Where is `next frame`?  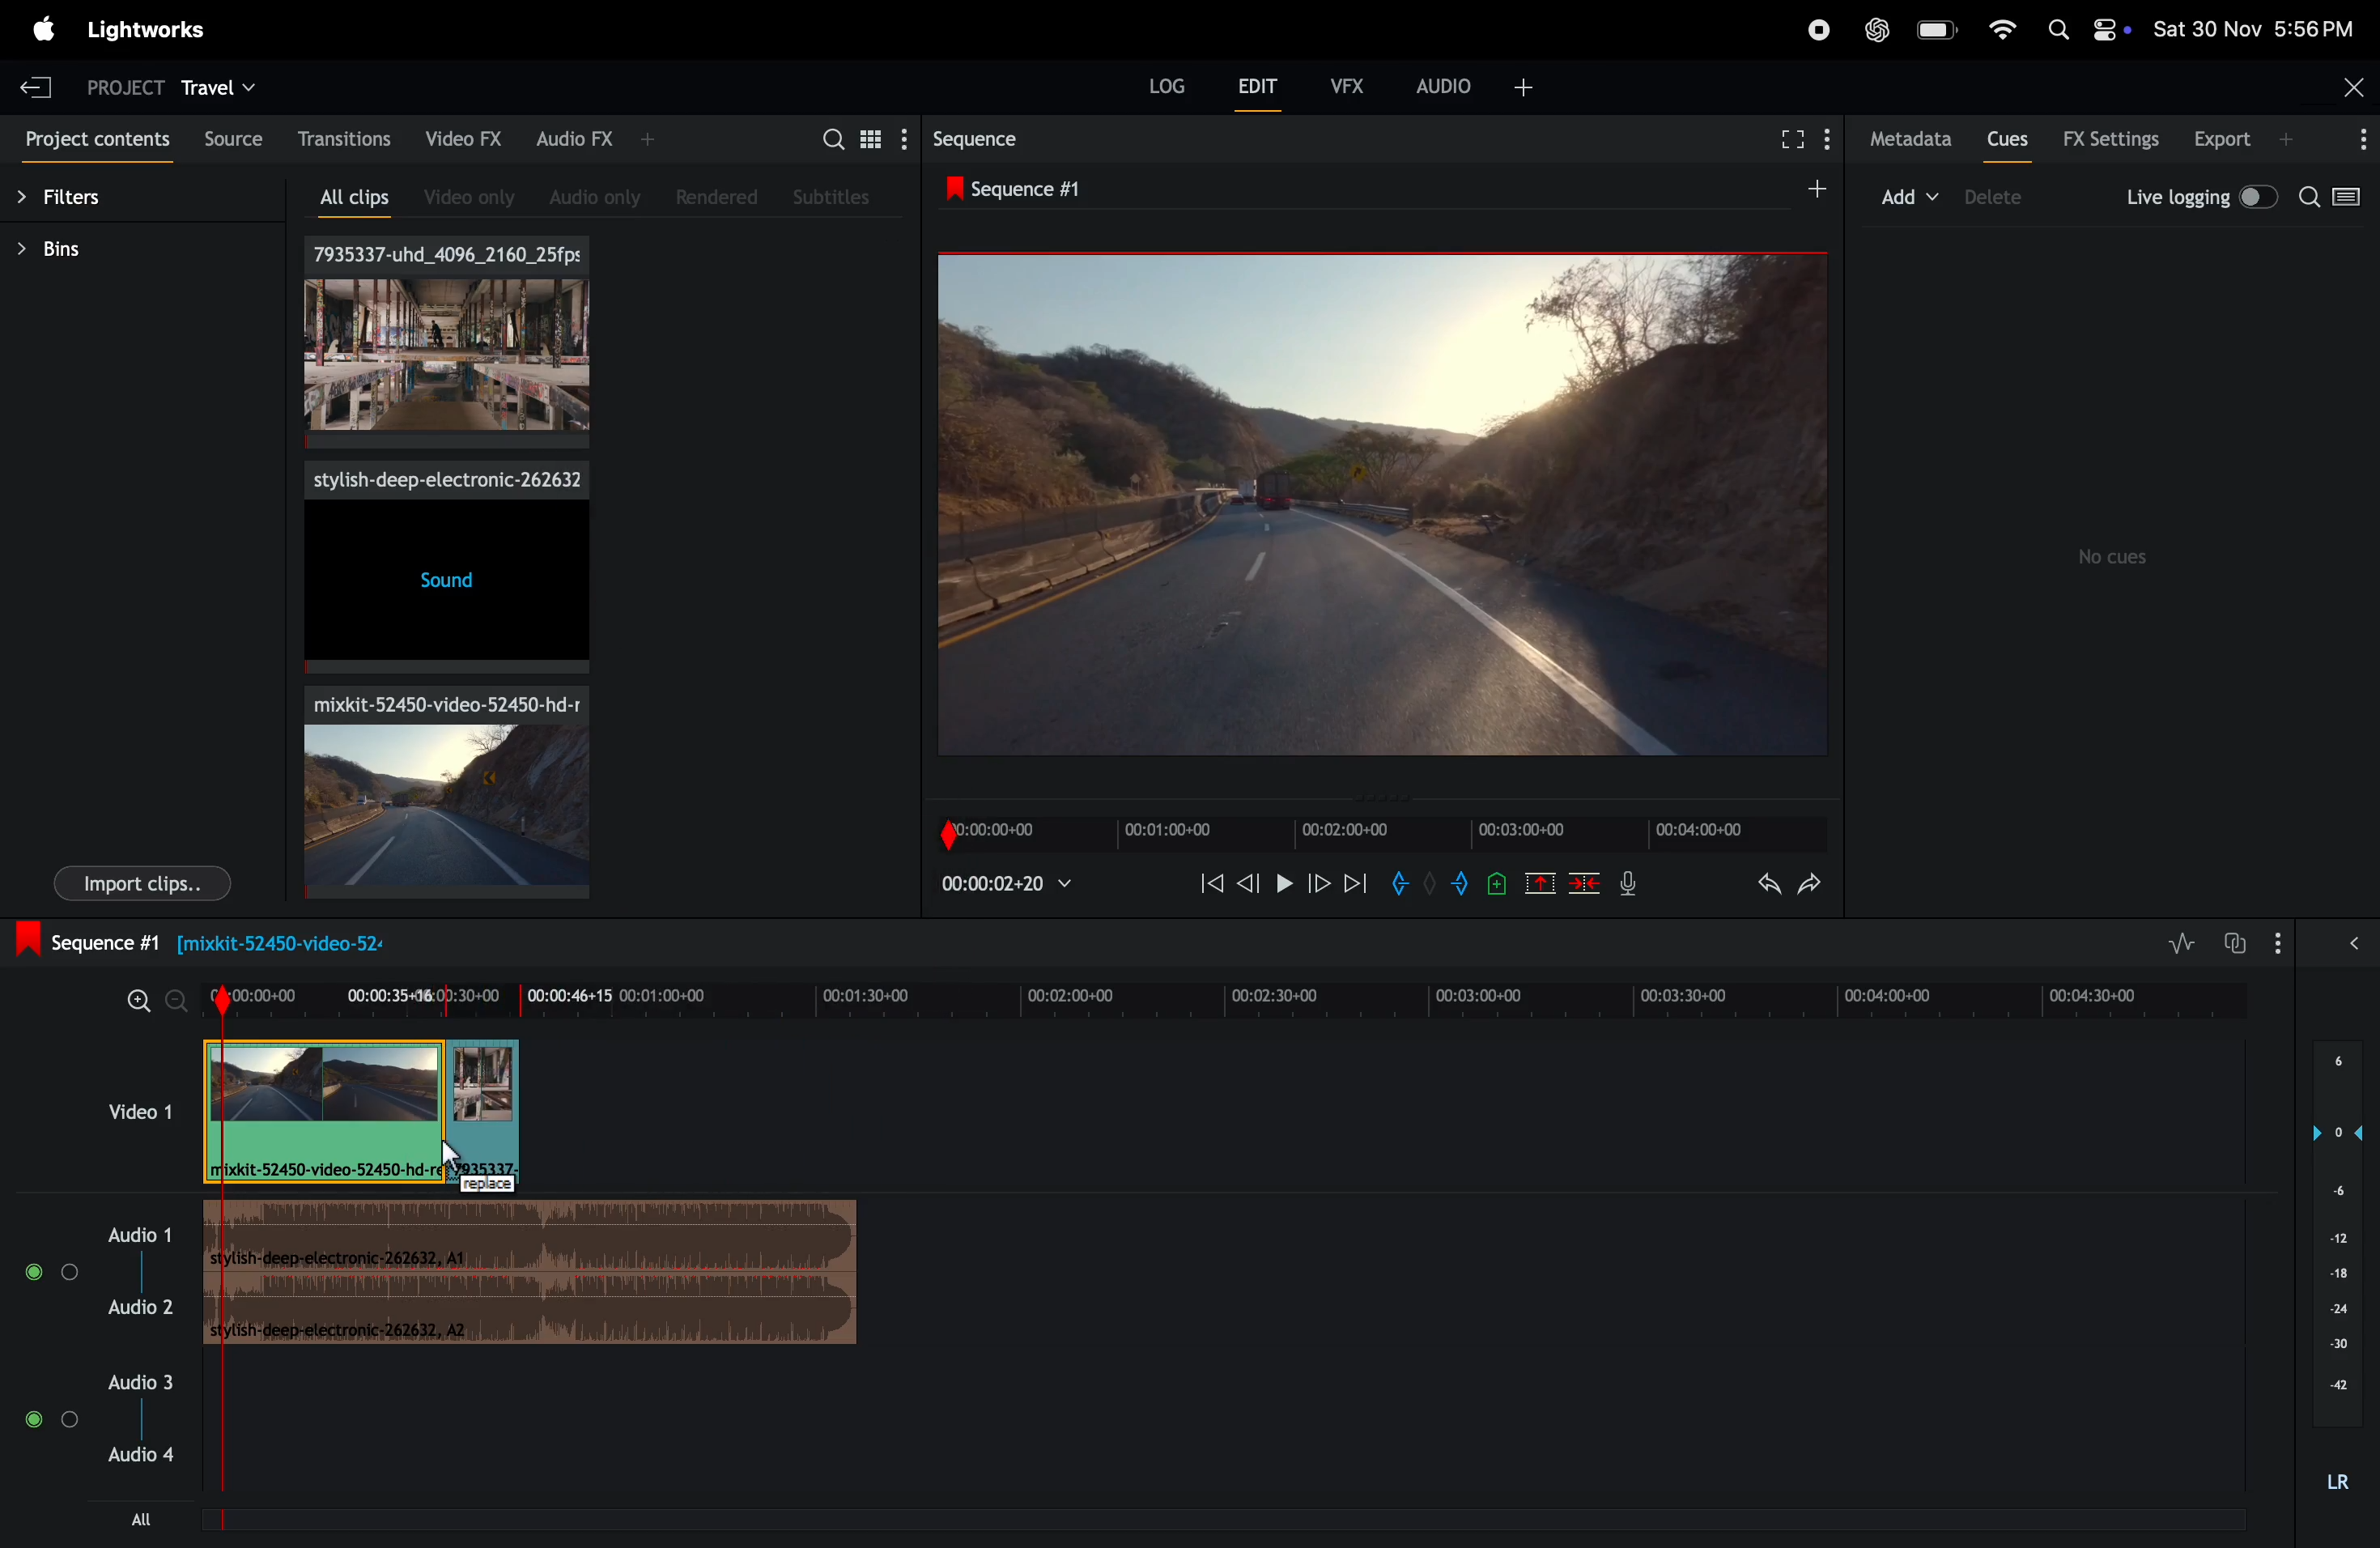
next frame is located at coordinates (1357, 888).